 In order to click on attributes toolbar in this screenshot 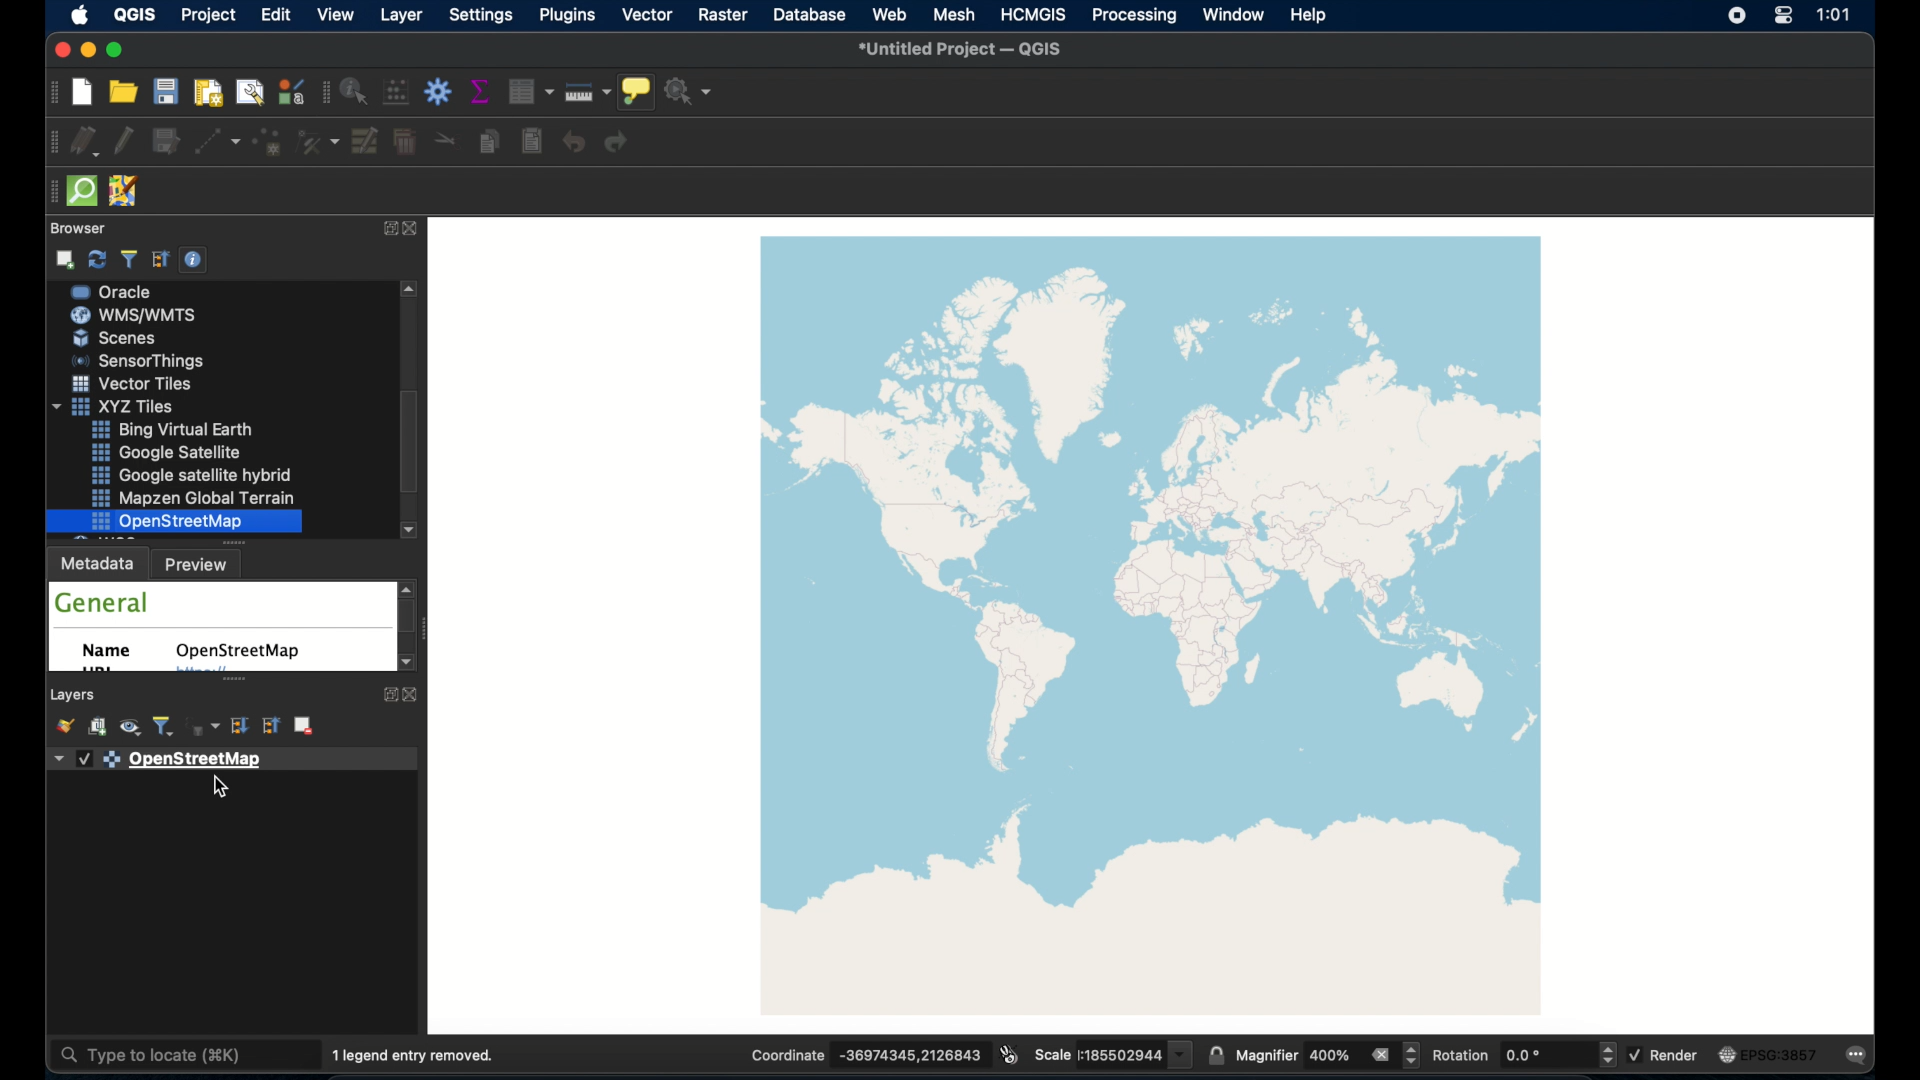, I will do `click(324, 91)`.